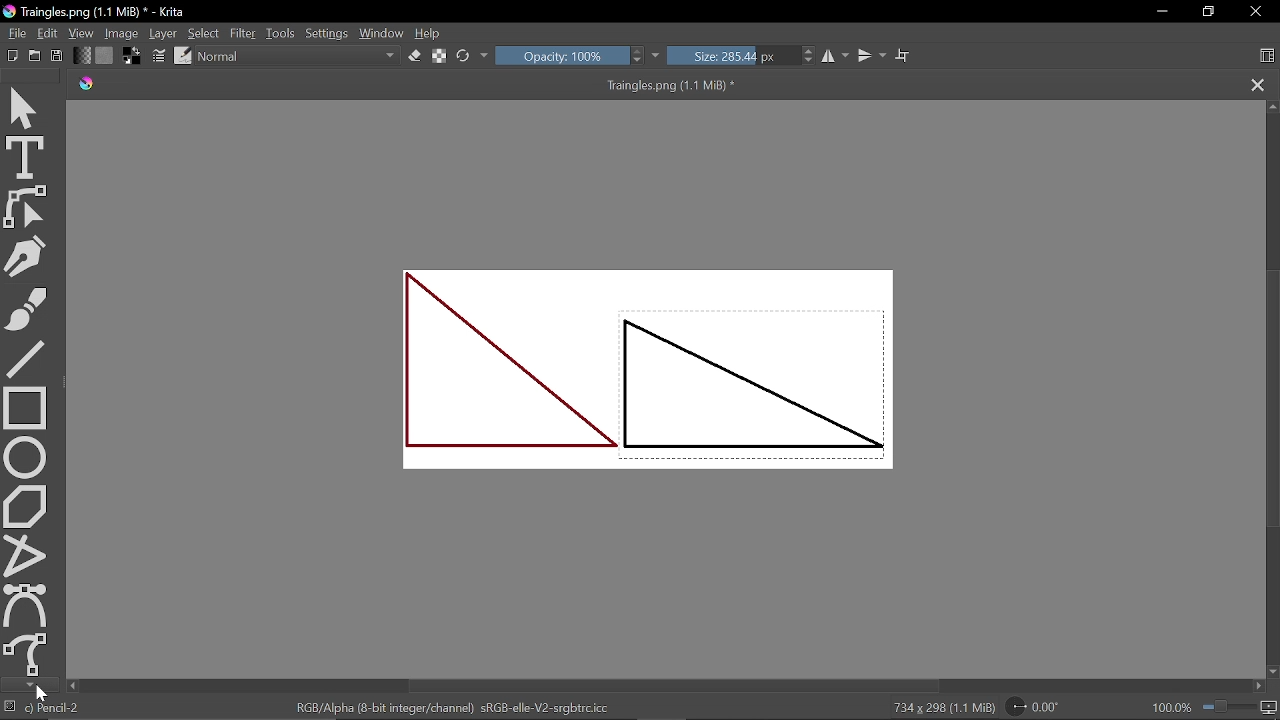 Image resolution: width=1280 pixels, height=720 pixels. I want to click on Restore down, so click(1206, 13).